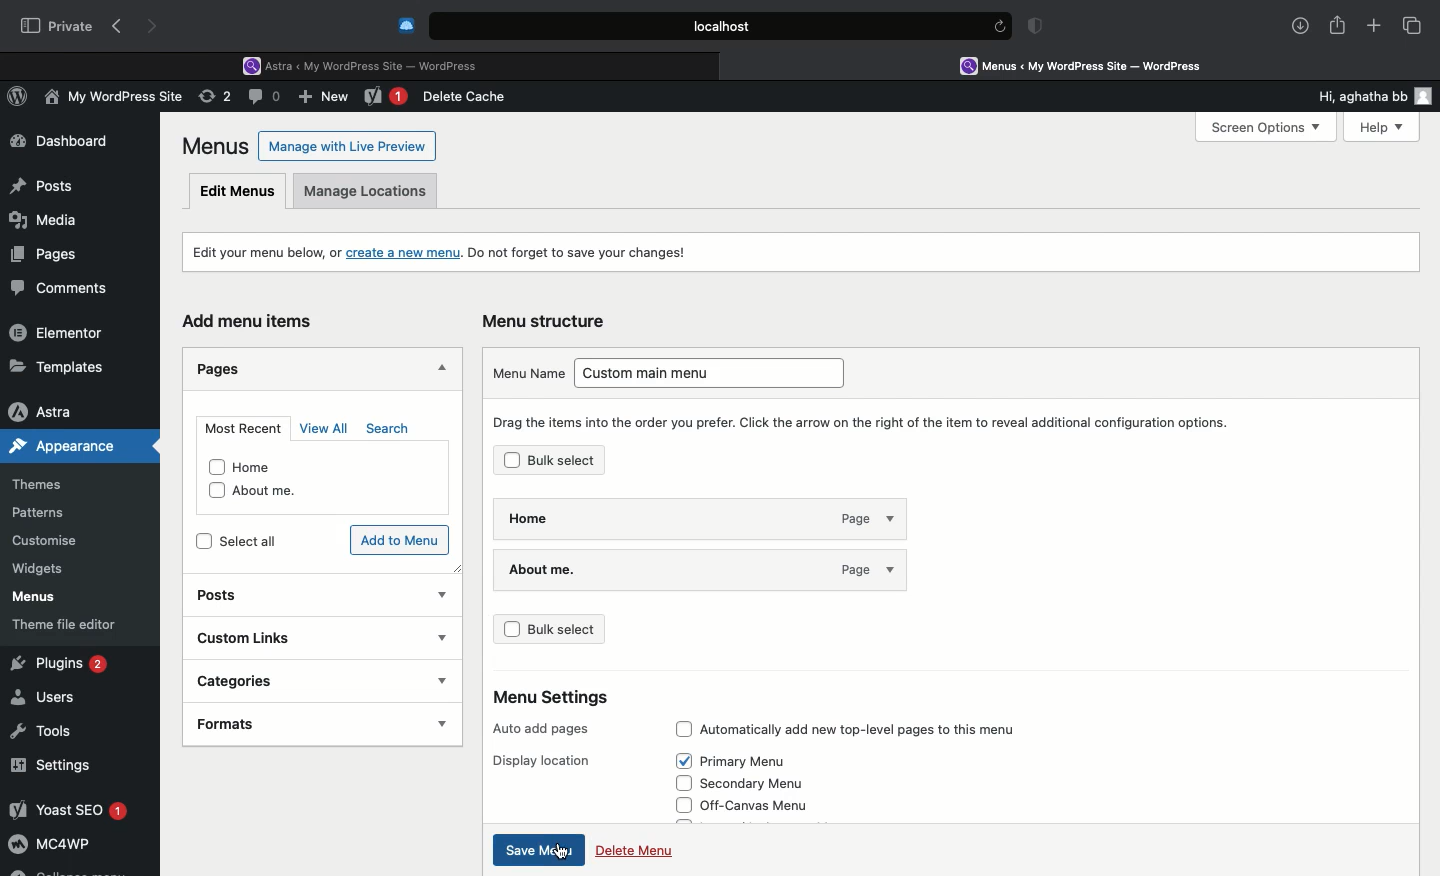 The width and height of the screenshot is (1440, 876). What do you see at coordinates (370, 196) in the screenshot?
I see `Manage locations` at bounding box center [370, 196].